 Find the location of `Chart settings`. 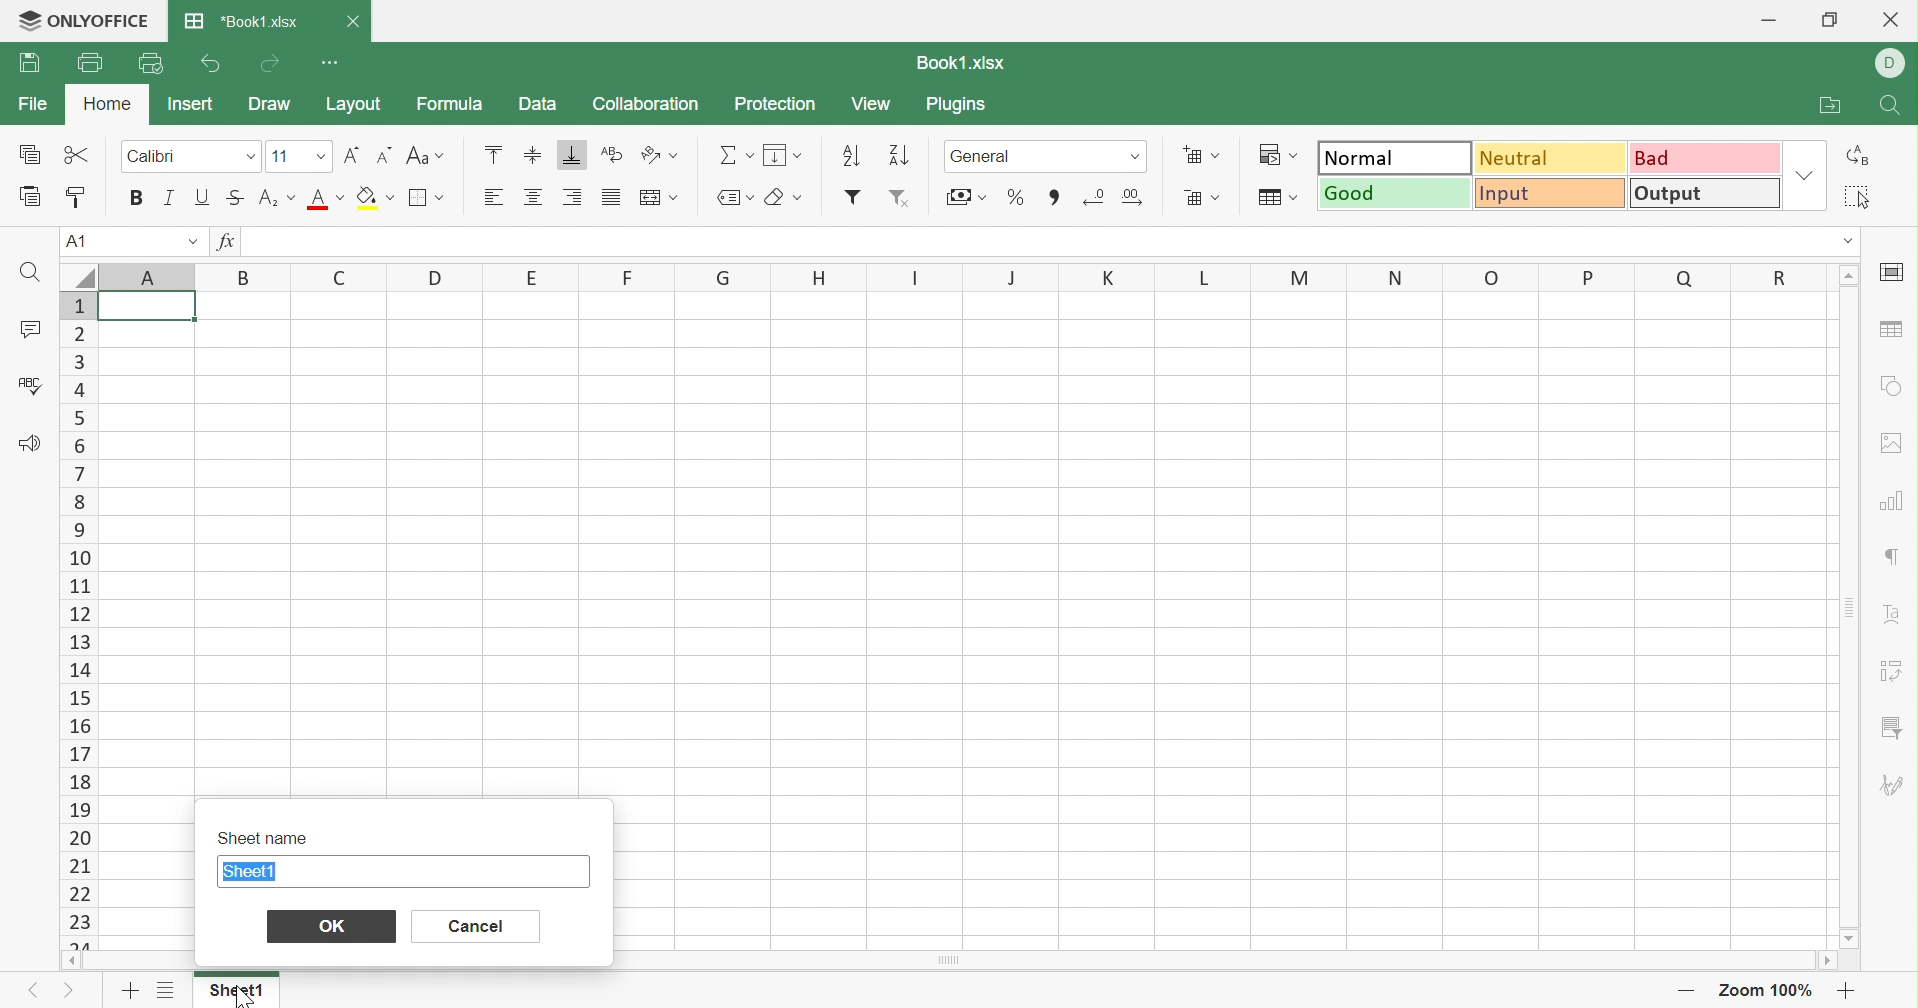

Chart settings is located at coordinates (1893, 503).